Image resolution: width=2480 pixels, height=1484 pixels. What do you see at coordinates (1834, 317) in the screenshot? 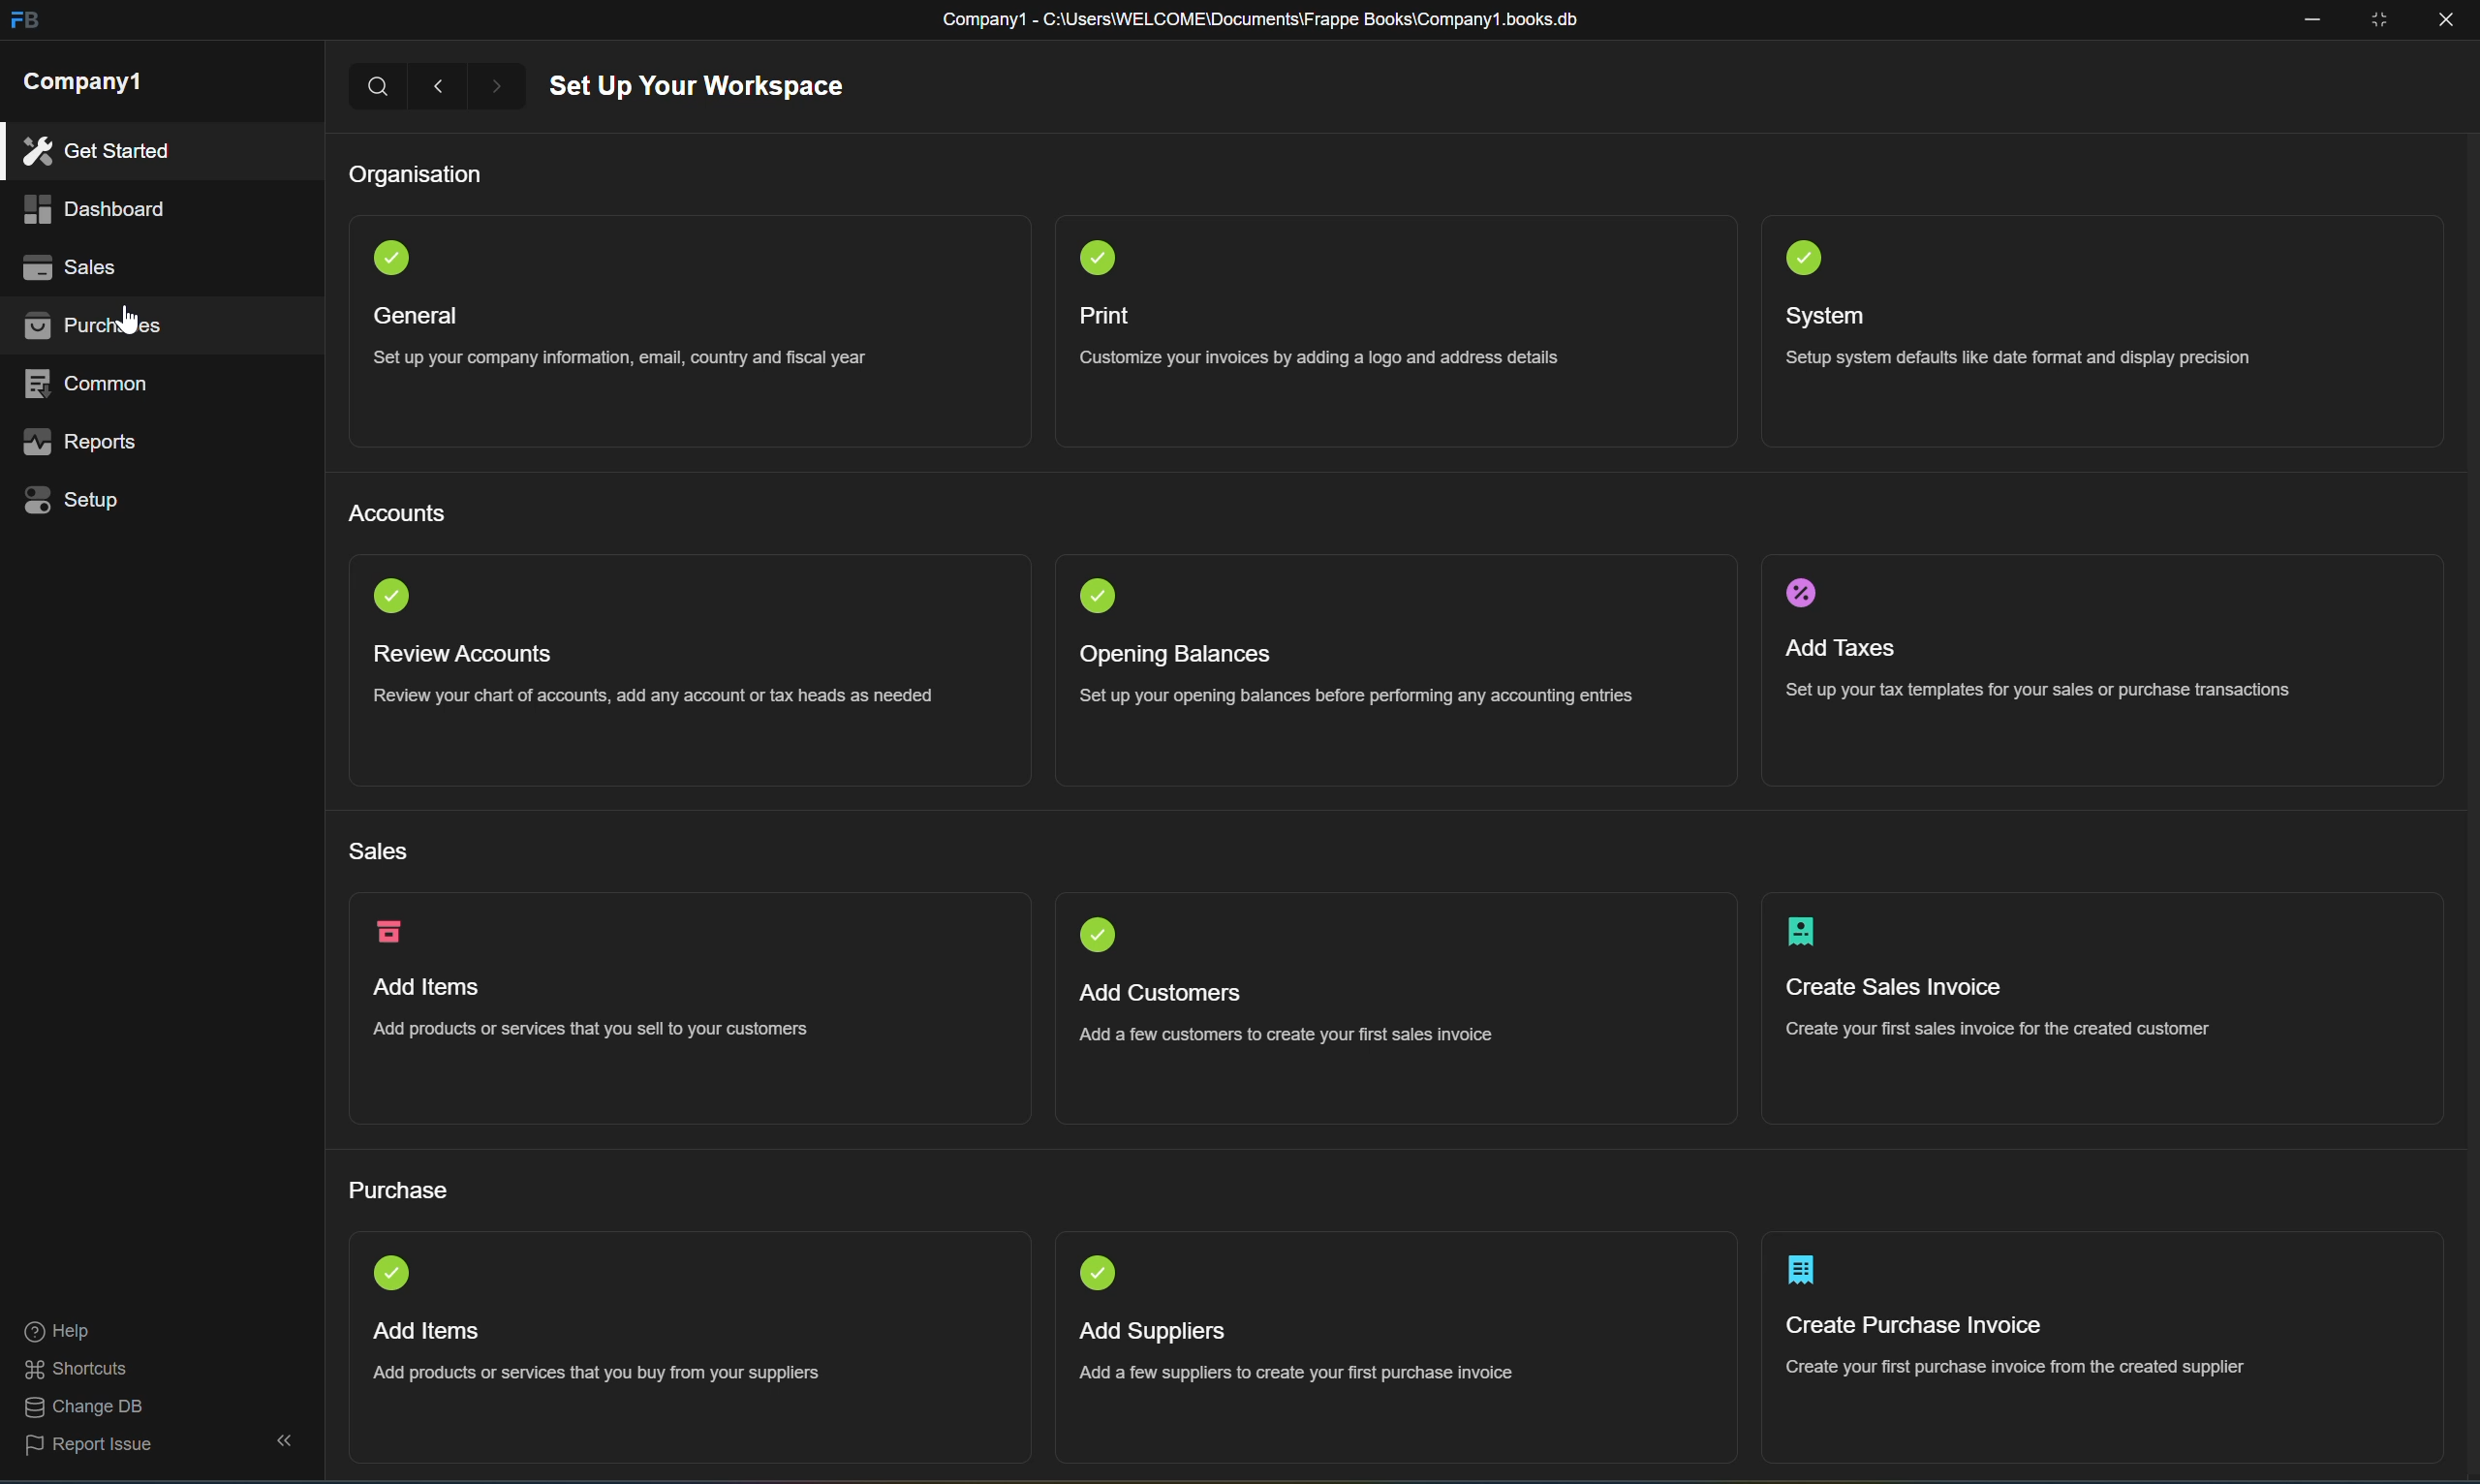
I see `system` at bounding box center [1834, 317].